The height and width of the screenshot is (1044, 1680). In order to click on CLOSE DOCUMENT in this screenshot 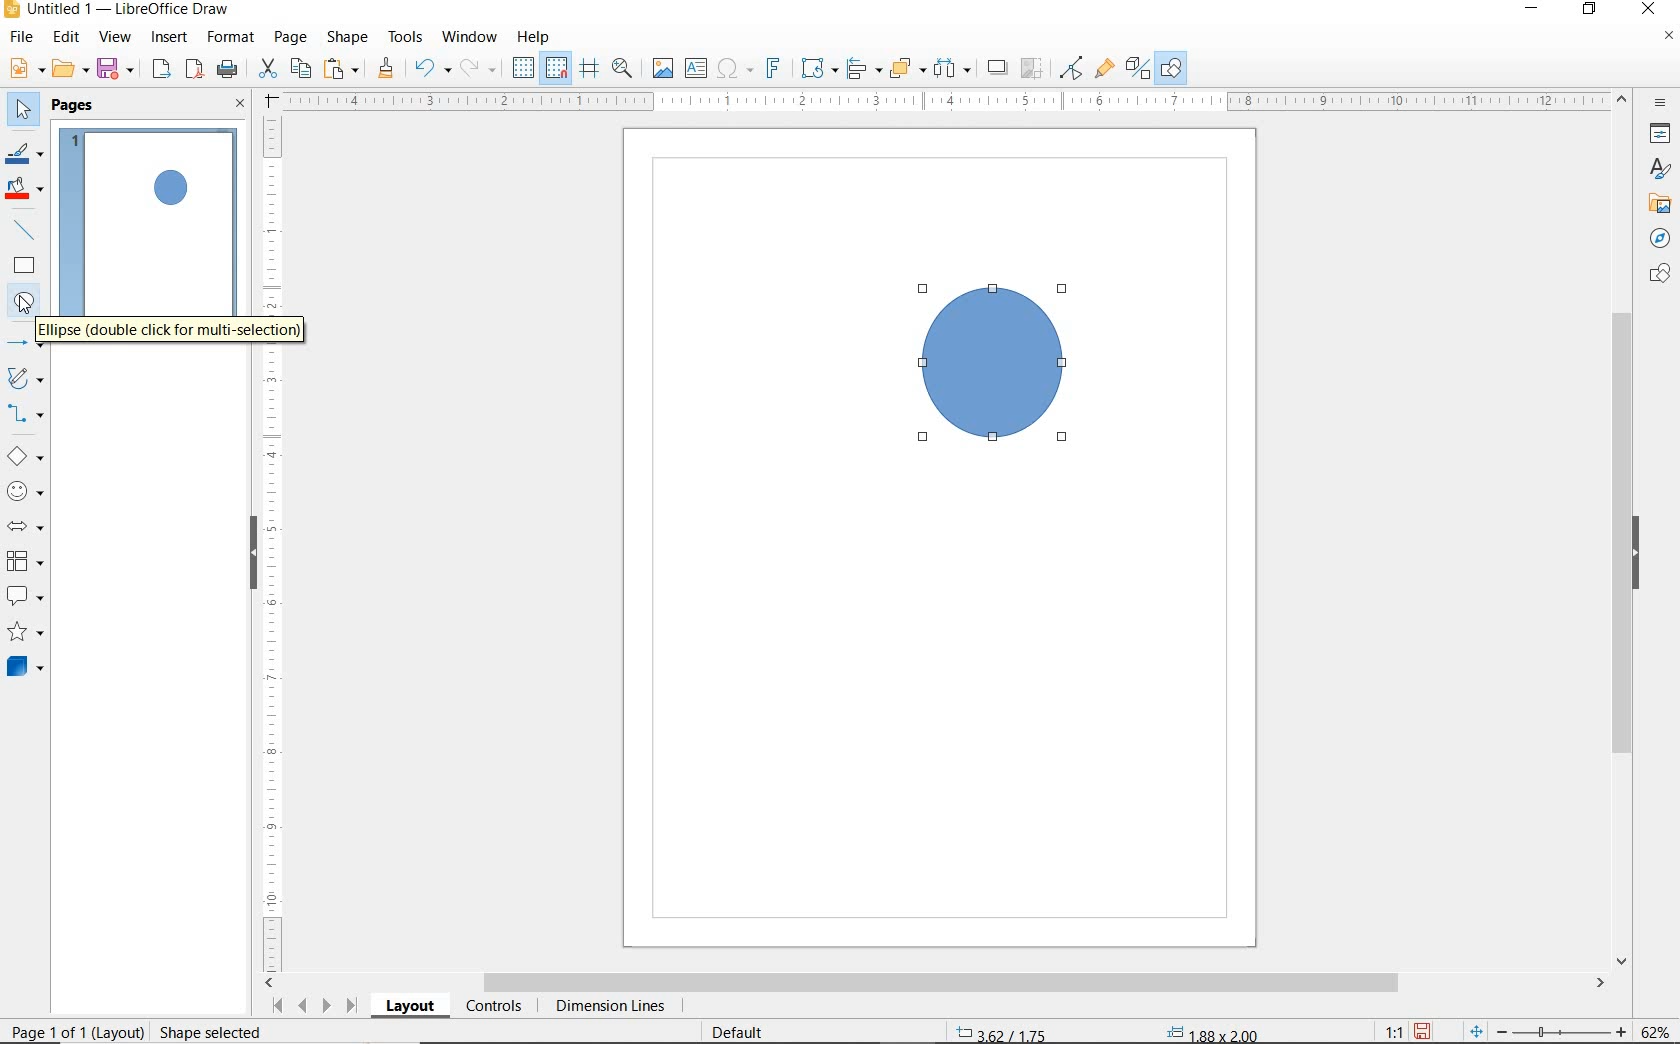, I will do `click(1668, 38)`.